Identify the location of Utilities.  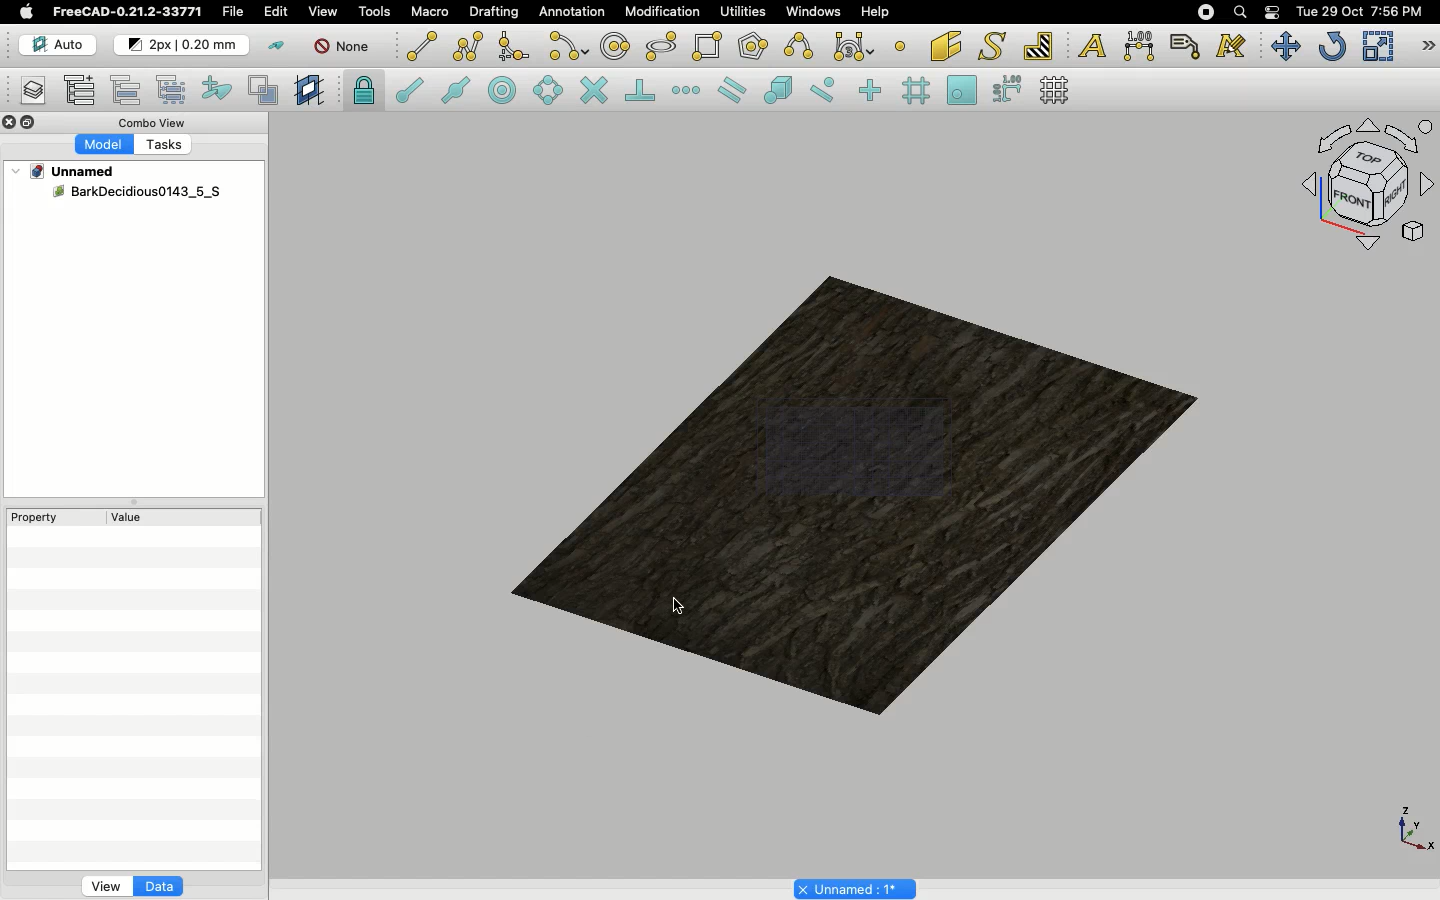
(747, 13).